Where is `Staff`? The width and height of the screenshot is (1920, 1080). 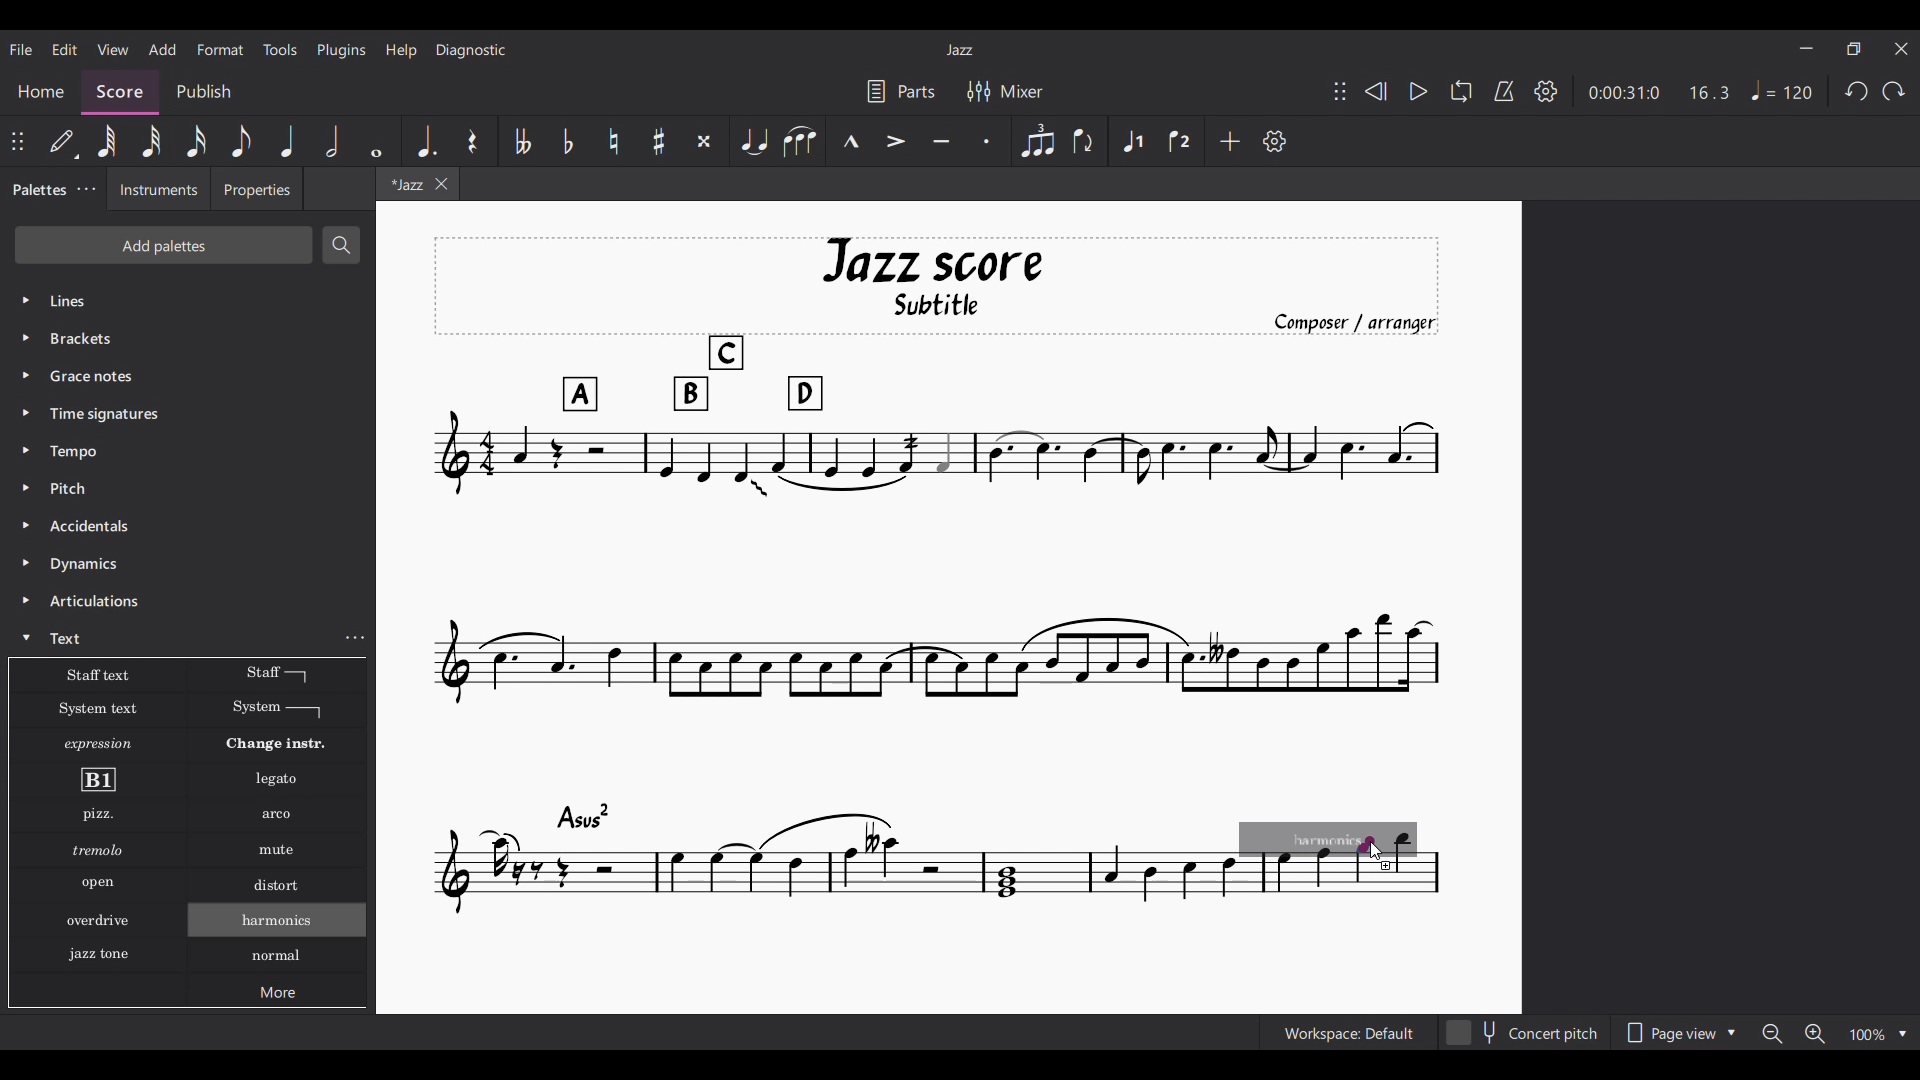 Staff is located at coordinates (276, 674).